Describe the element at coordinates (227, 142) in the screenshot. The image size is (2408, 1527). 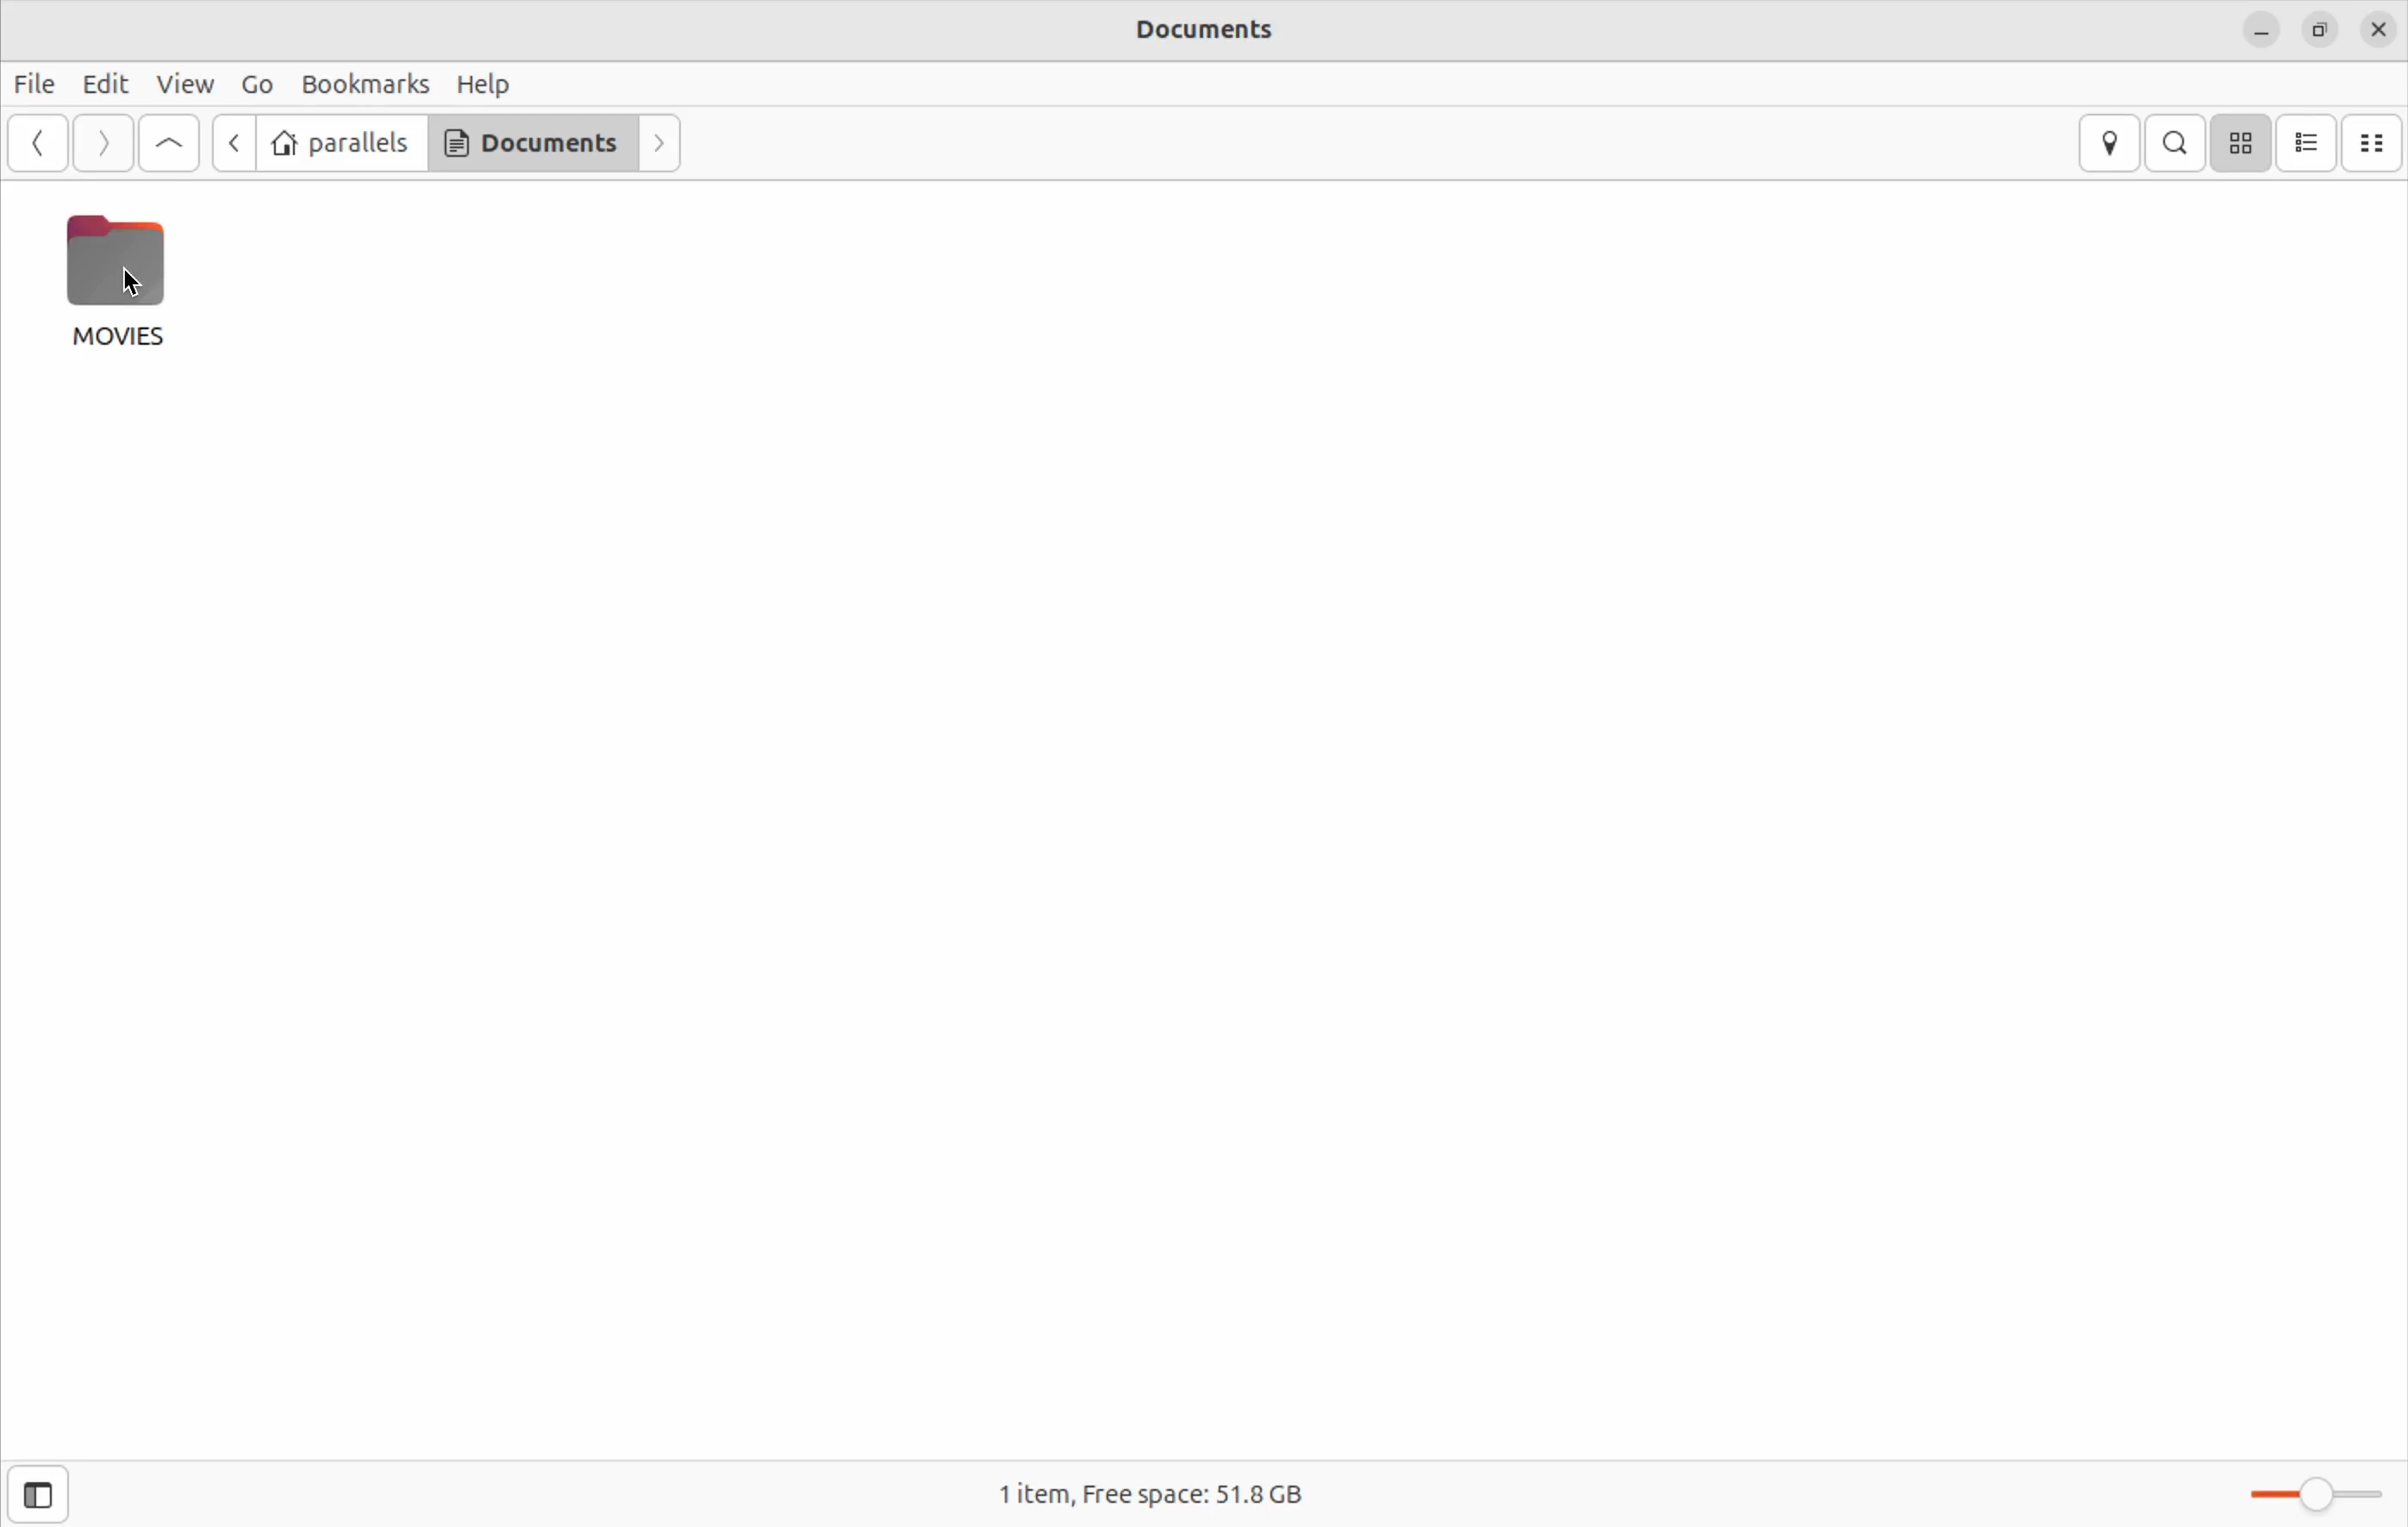
I see `back` at that location.